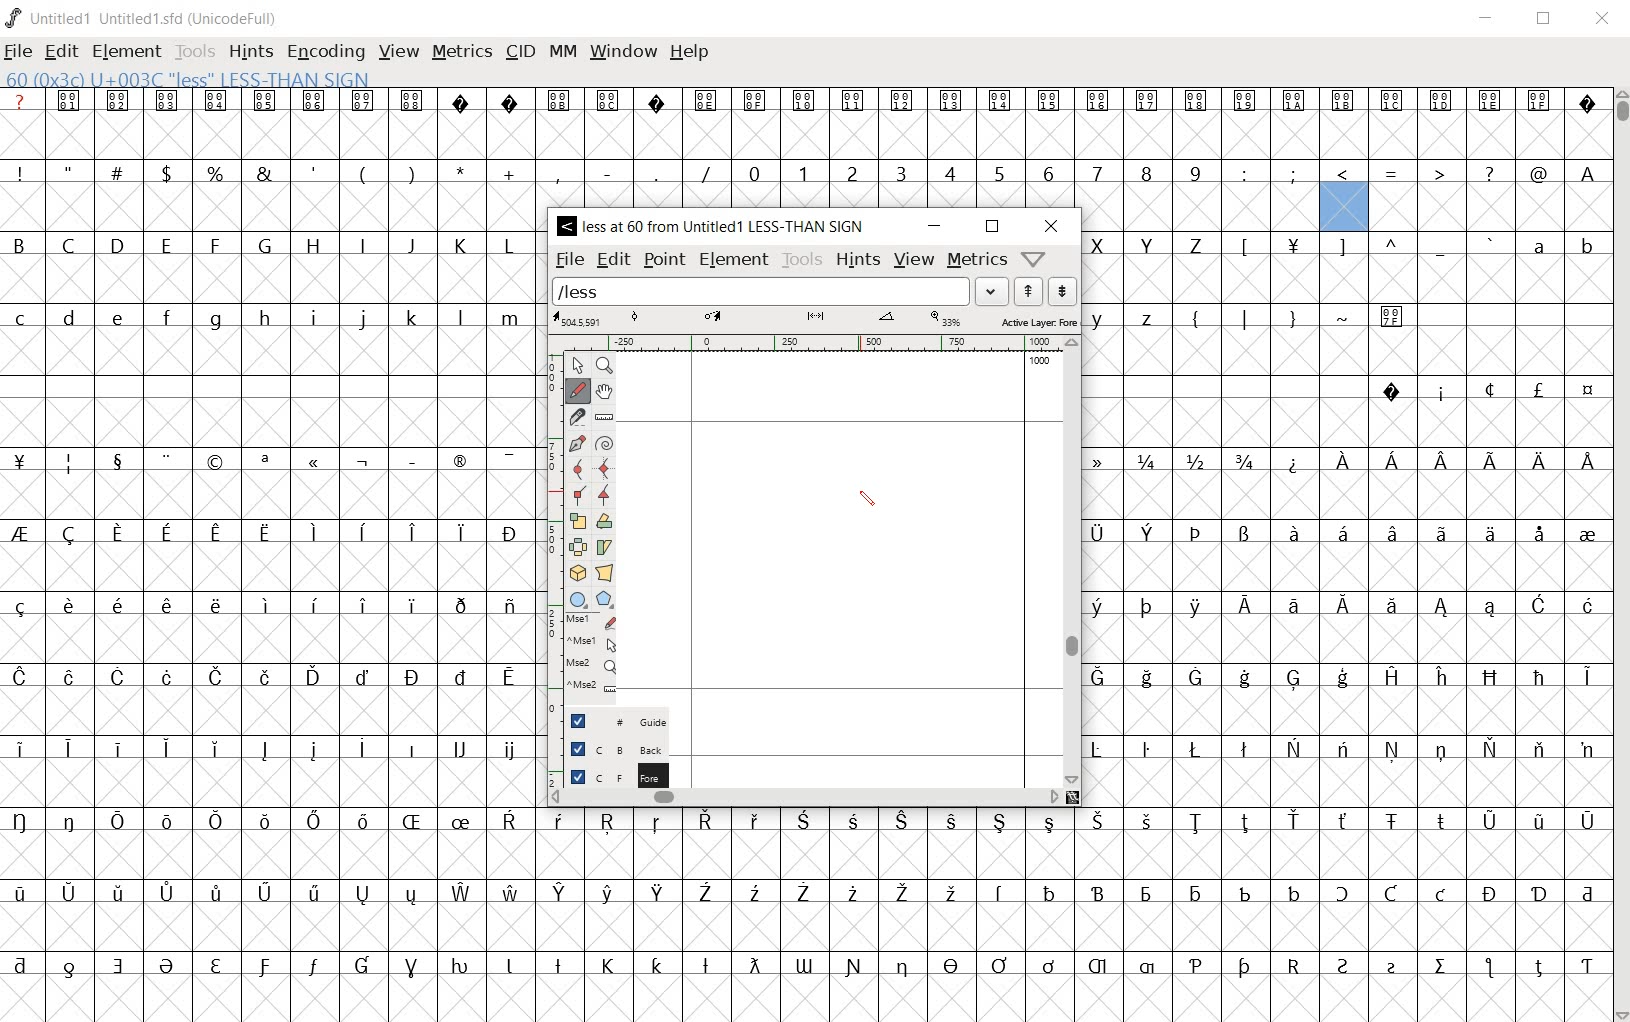 The image size is (1630, 1022). What do you see at coordinates (1367, 246) in the screenshot?
I see `sumbols` at bounding box center [1367, 246].